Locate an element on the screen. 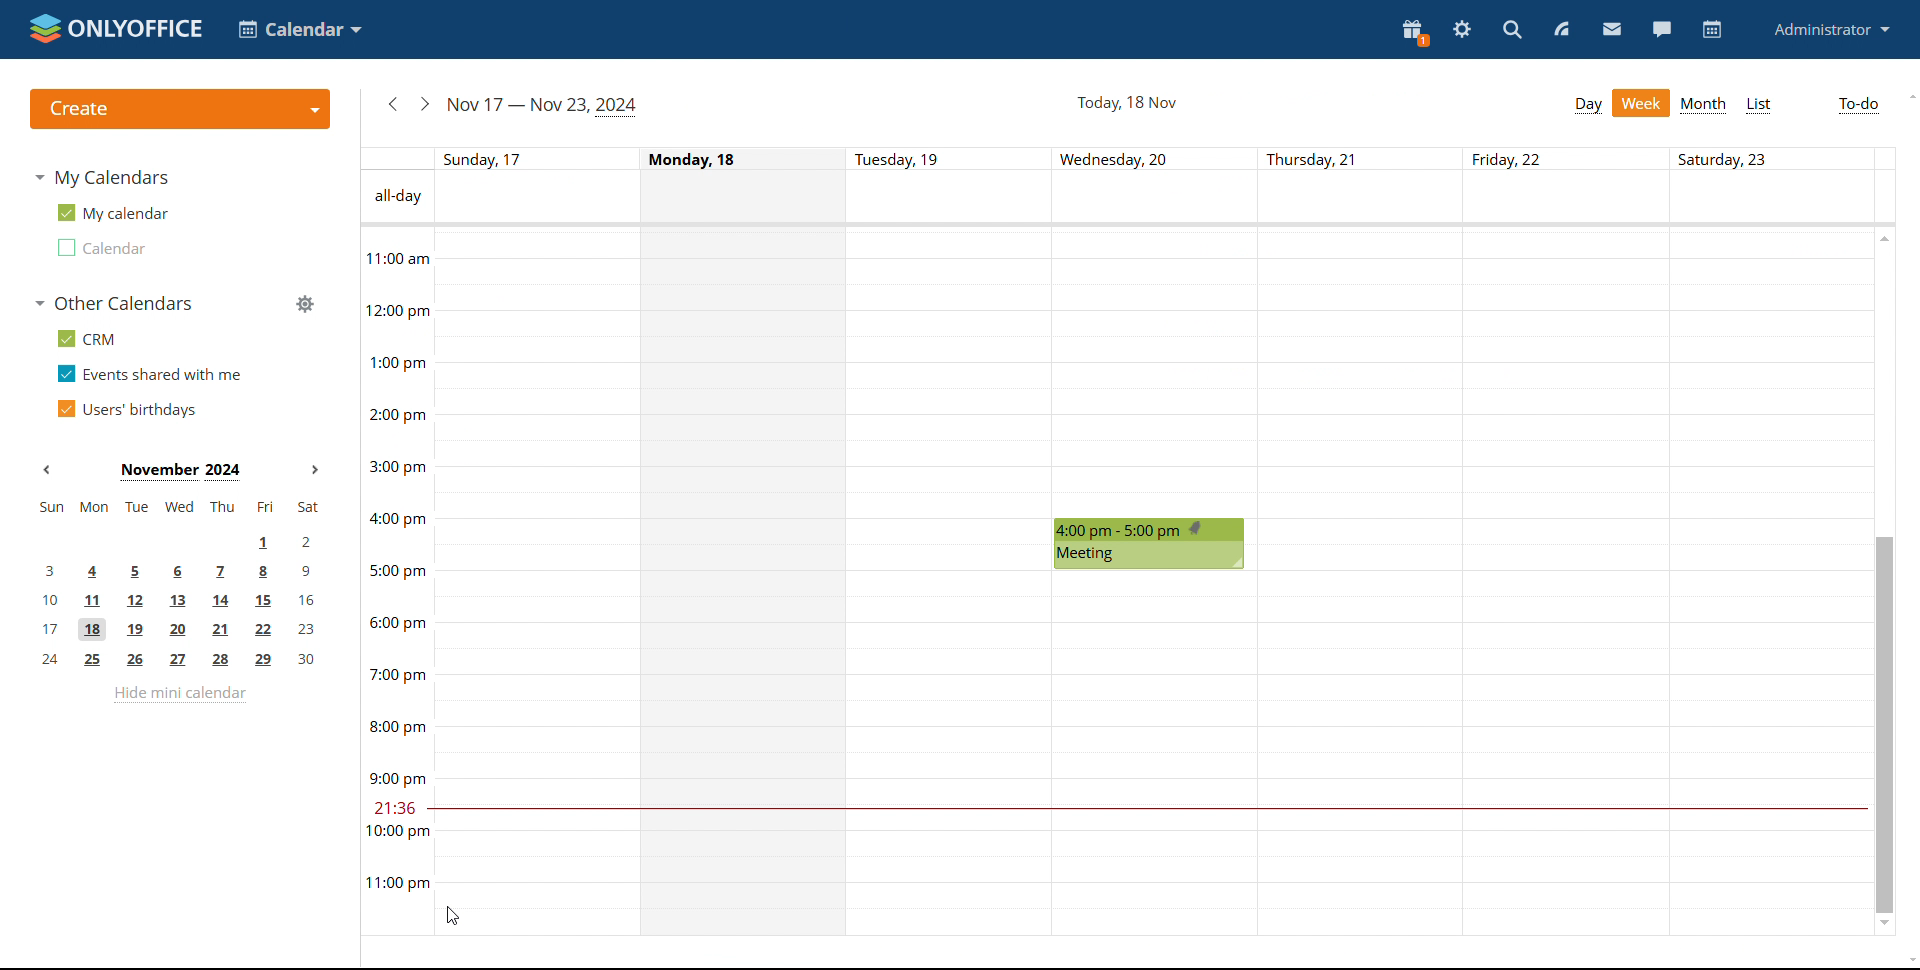  chat is located at coordinates (1660, 30).